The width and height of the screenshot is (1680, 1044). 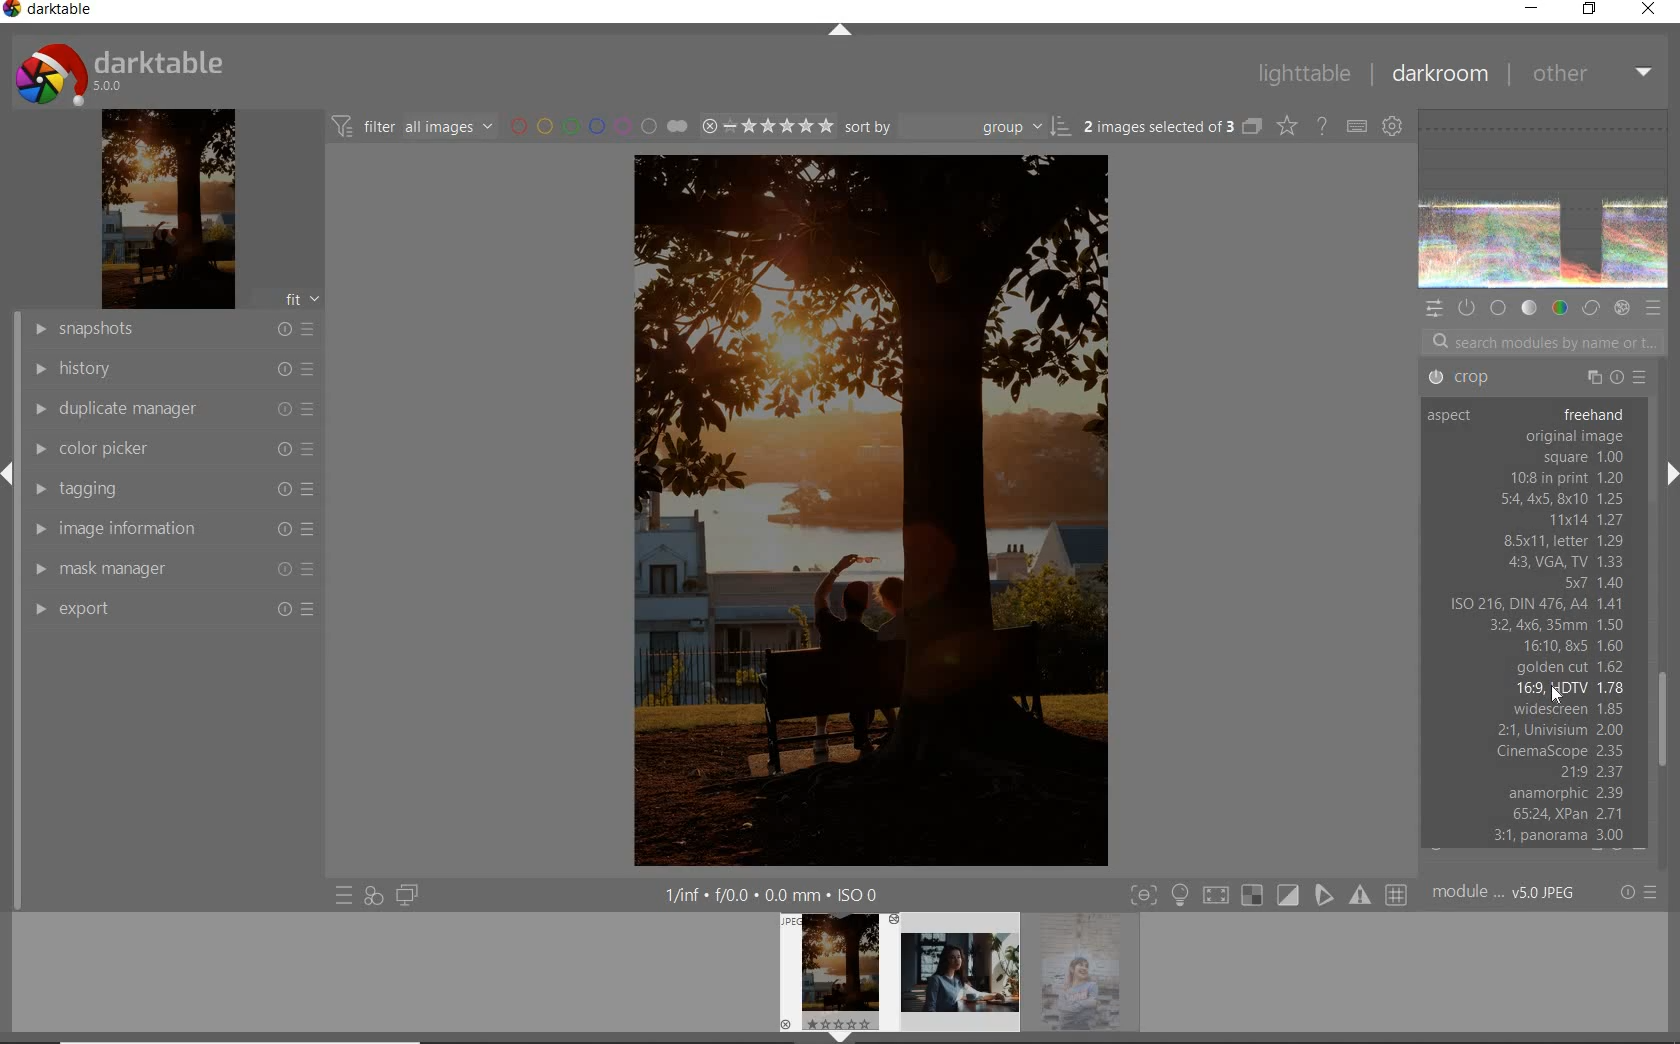 I want to click on filter images, so click(x=413, y=128).